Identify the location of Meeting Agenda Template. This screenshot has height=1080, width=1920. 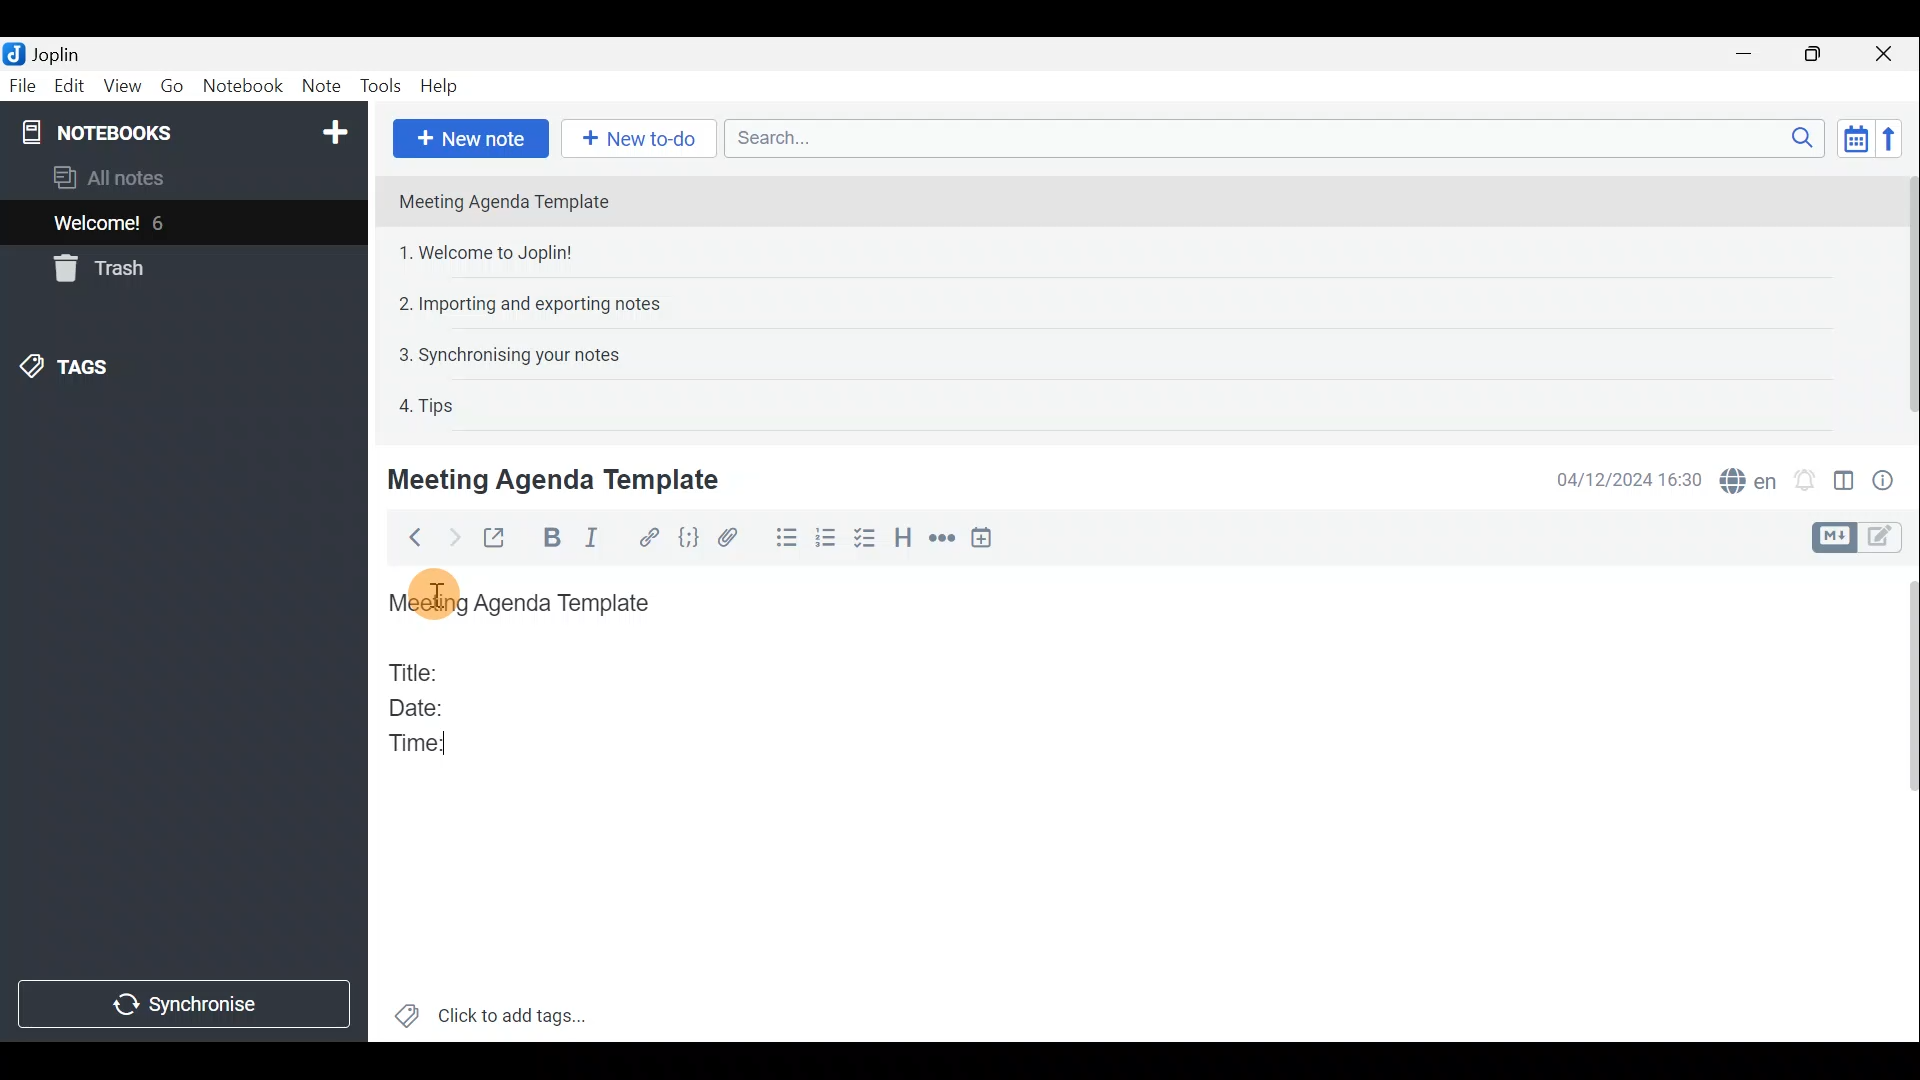
(506, 201).